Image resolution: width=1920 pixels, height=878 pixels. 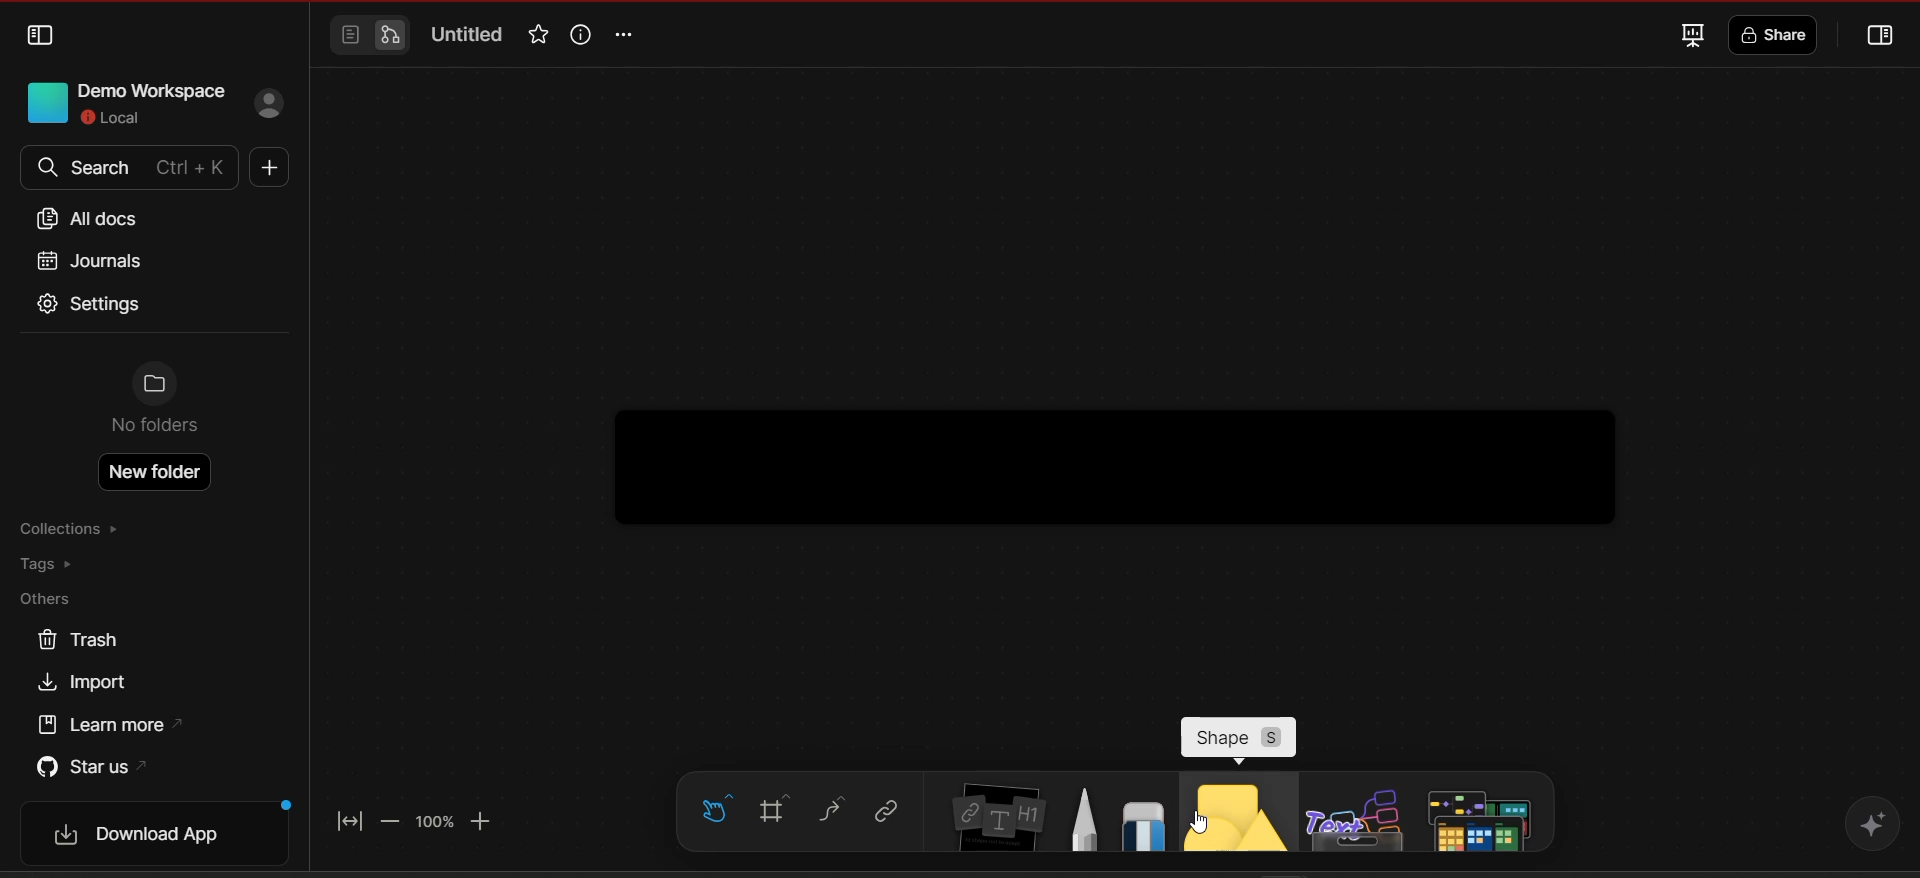 What do you see at coordinates (535, 36) in the screenshot?
I see `favorite` at bounding box center [535, 36].